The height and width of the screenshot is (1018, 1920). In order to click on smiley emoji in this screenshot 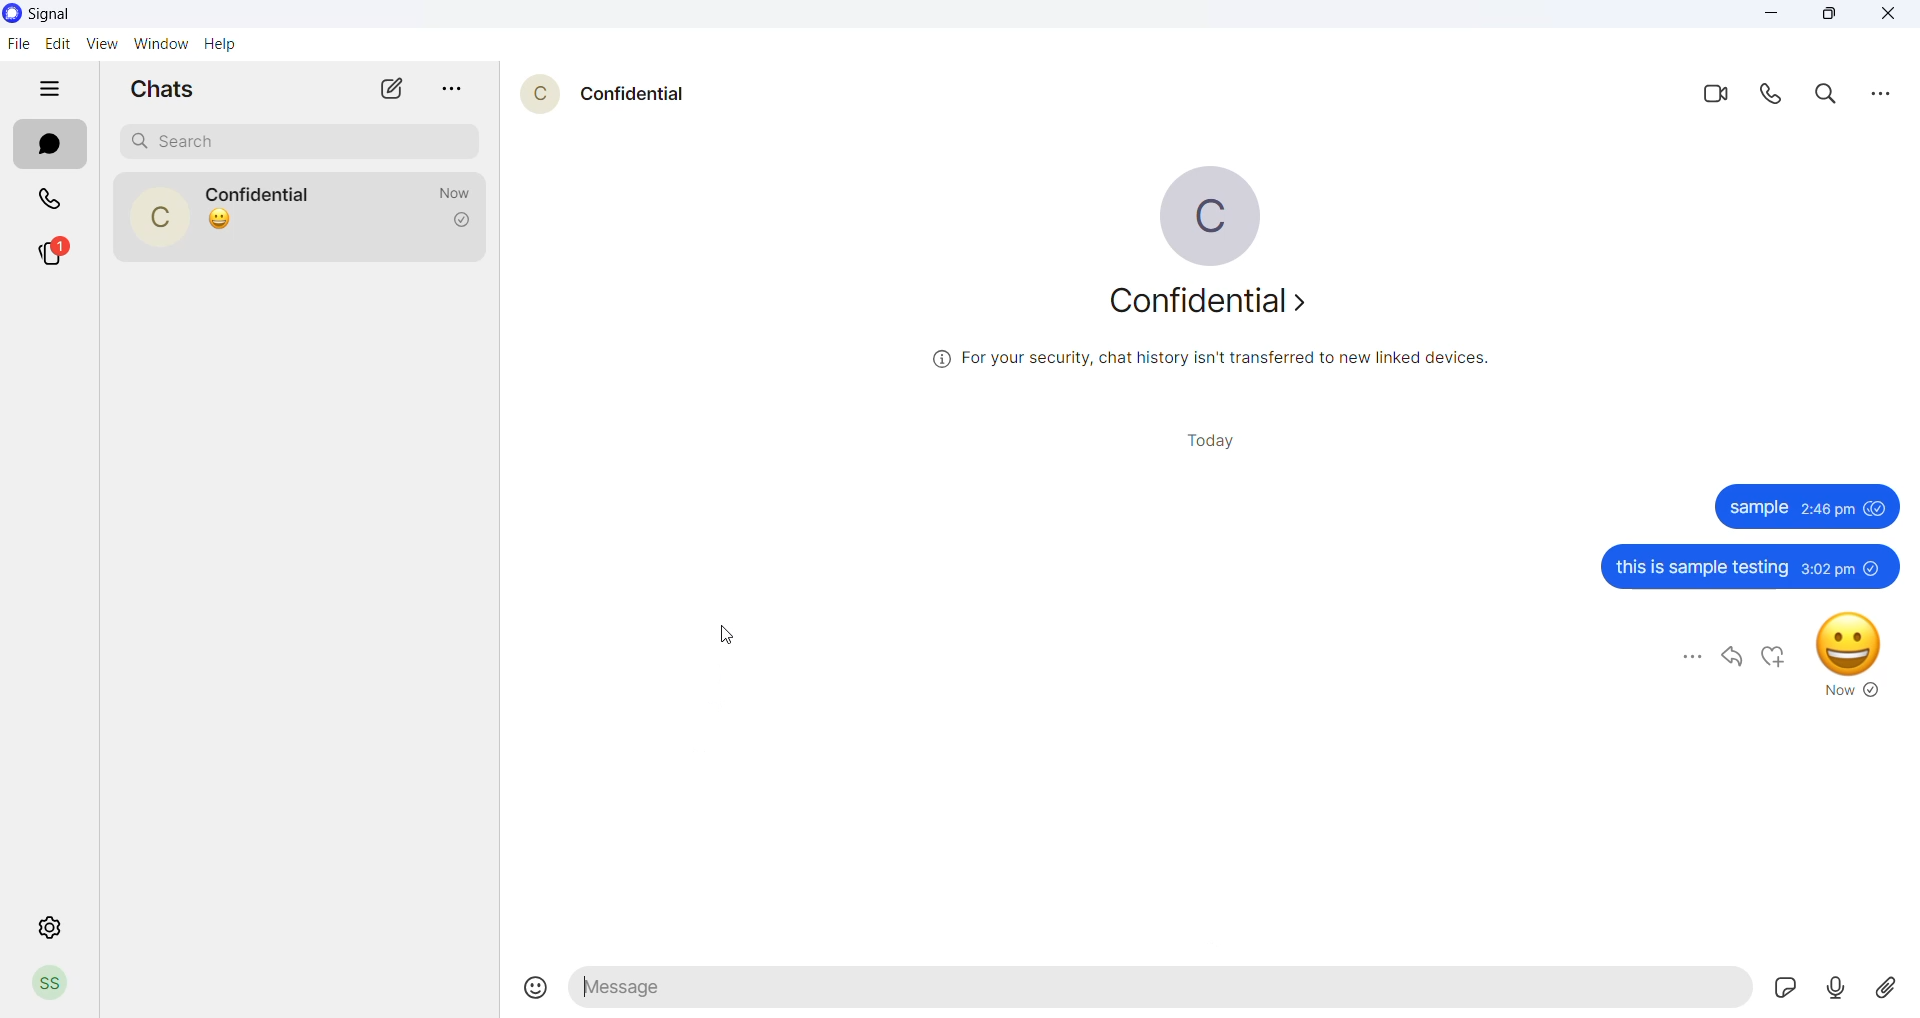, I will do `click(1851, 654)`.